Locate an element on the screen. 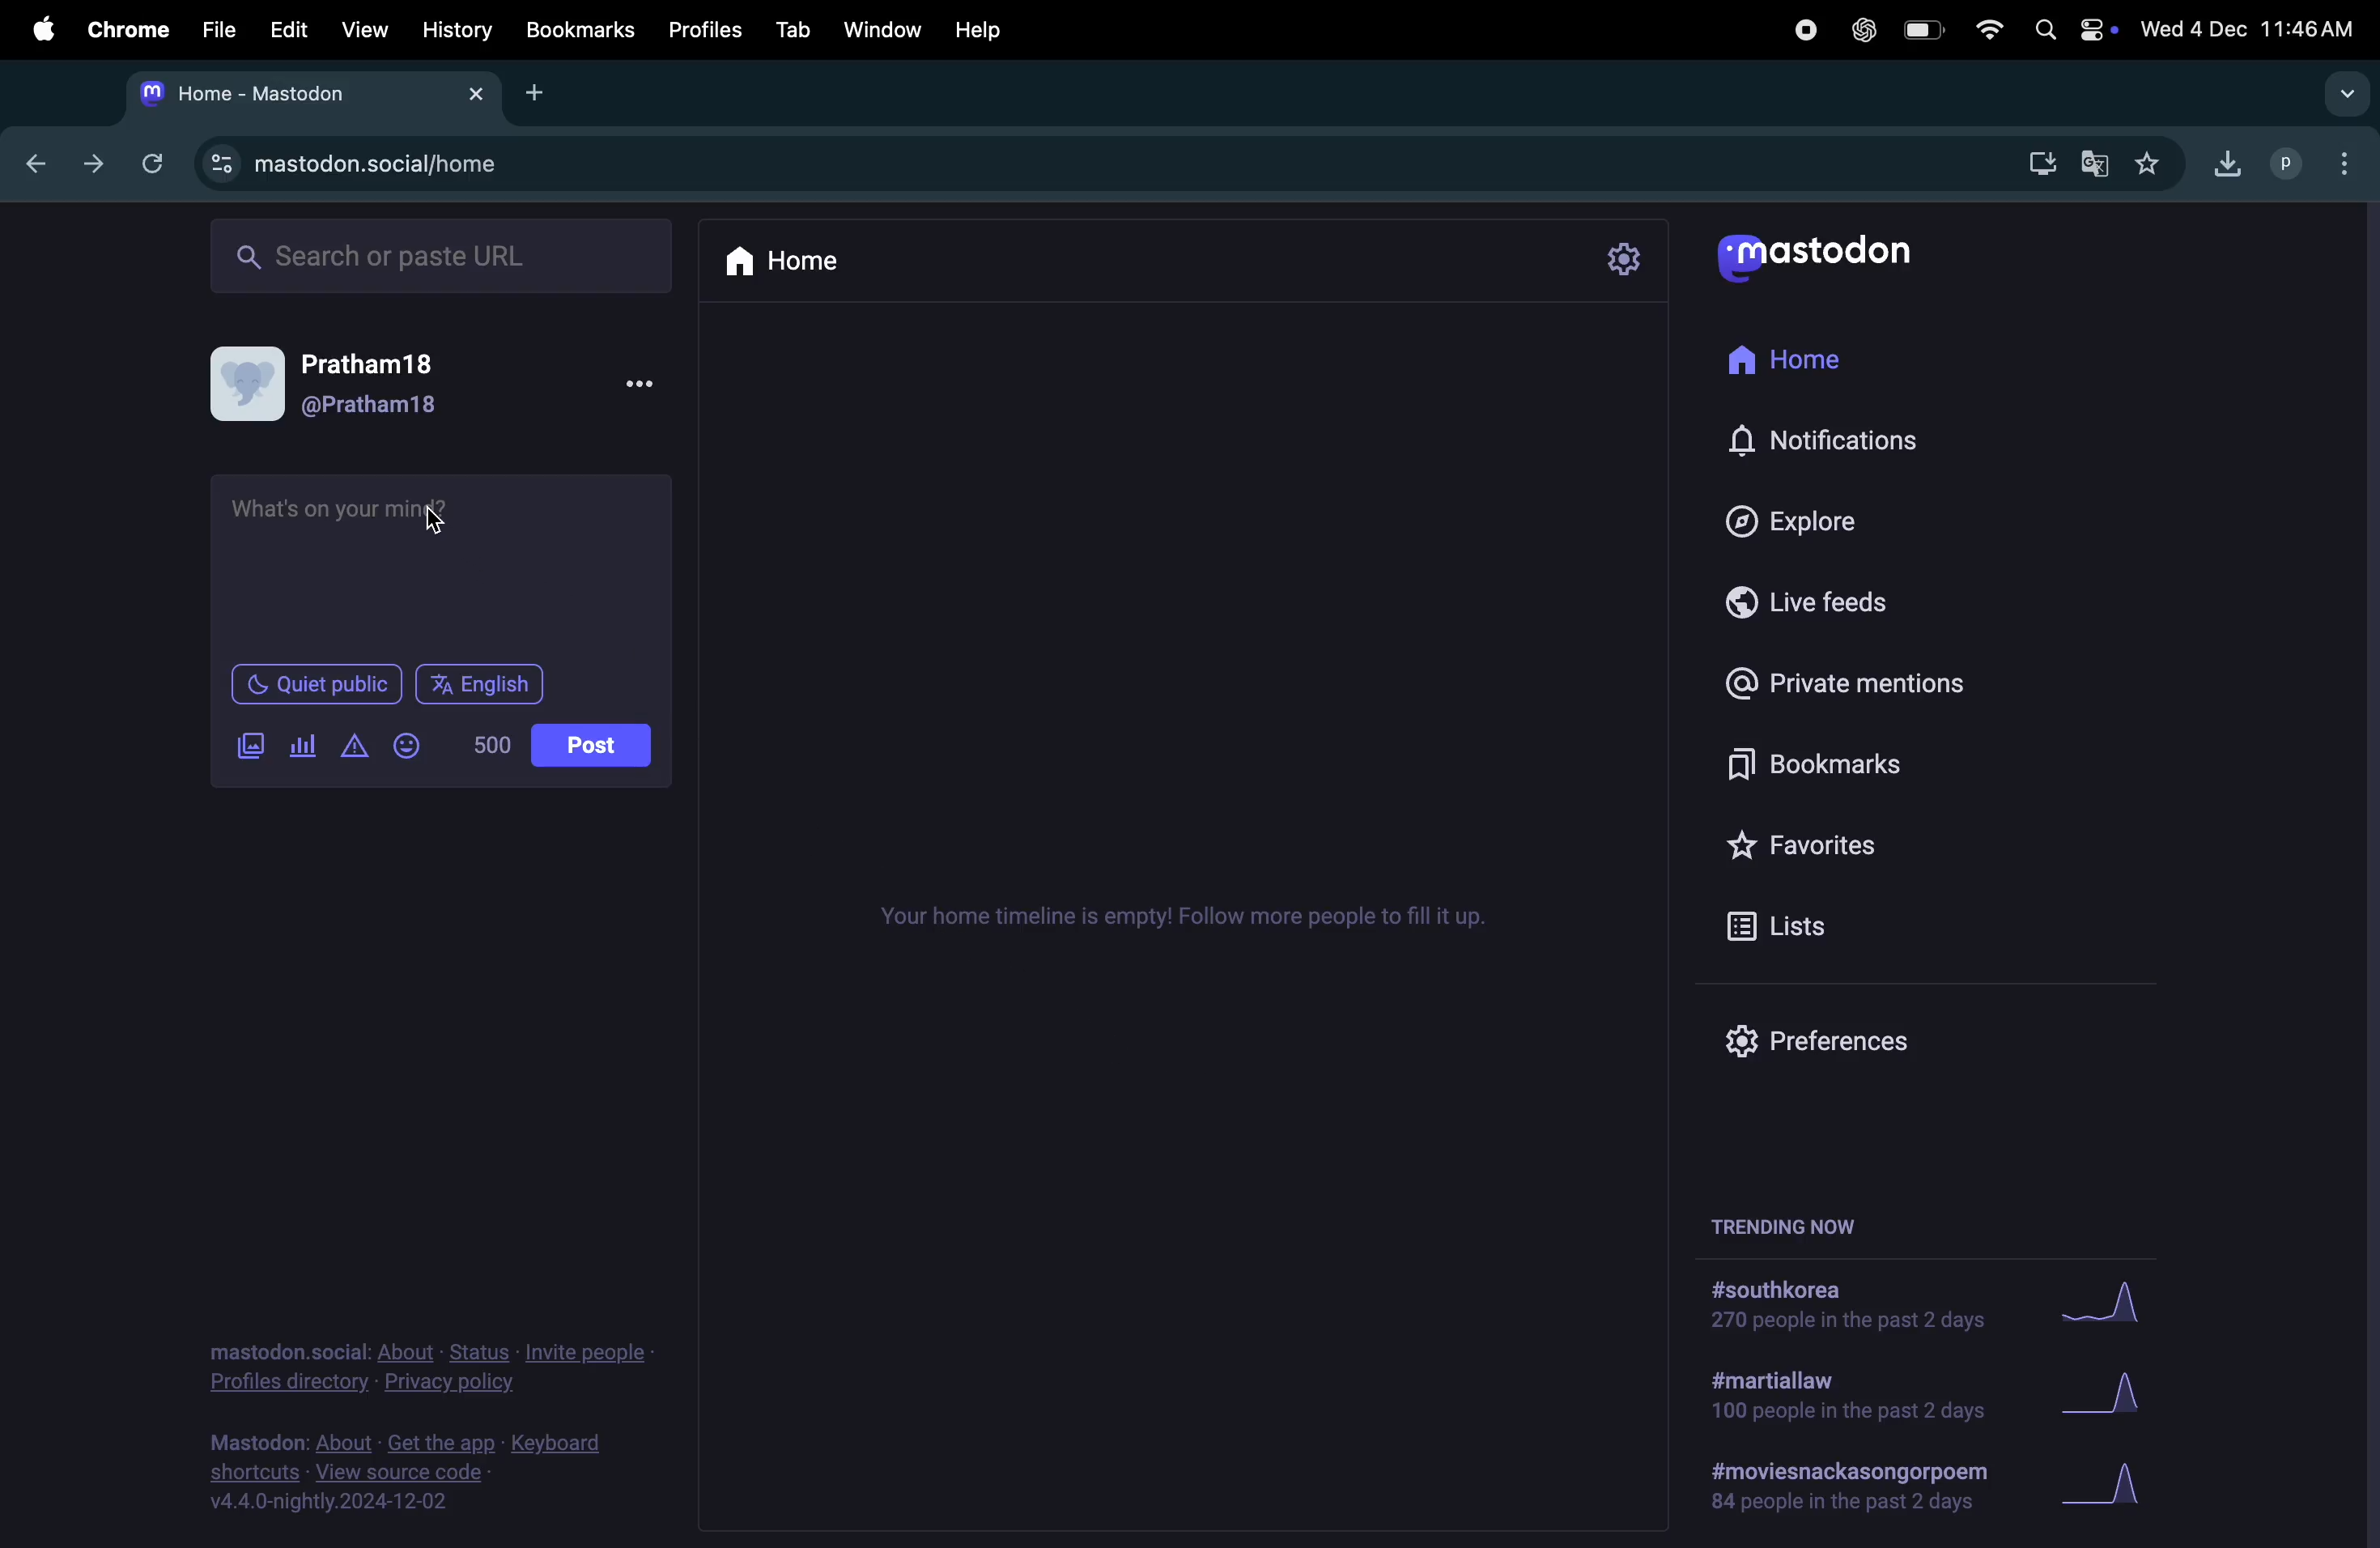 This screenshot has width=2380, height=1548. preferences is located at coordinates (1814, 1045).